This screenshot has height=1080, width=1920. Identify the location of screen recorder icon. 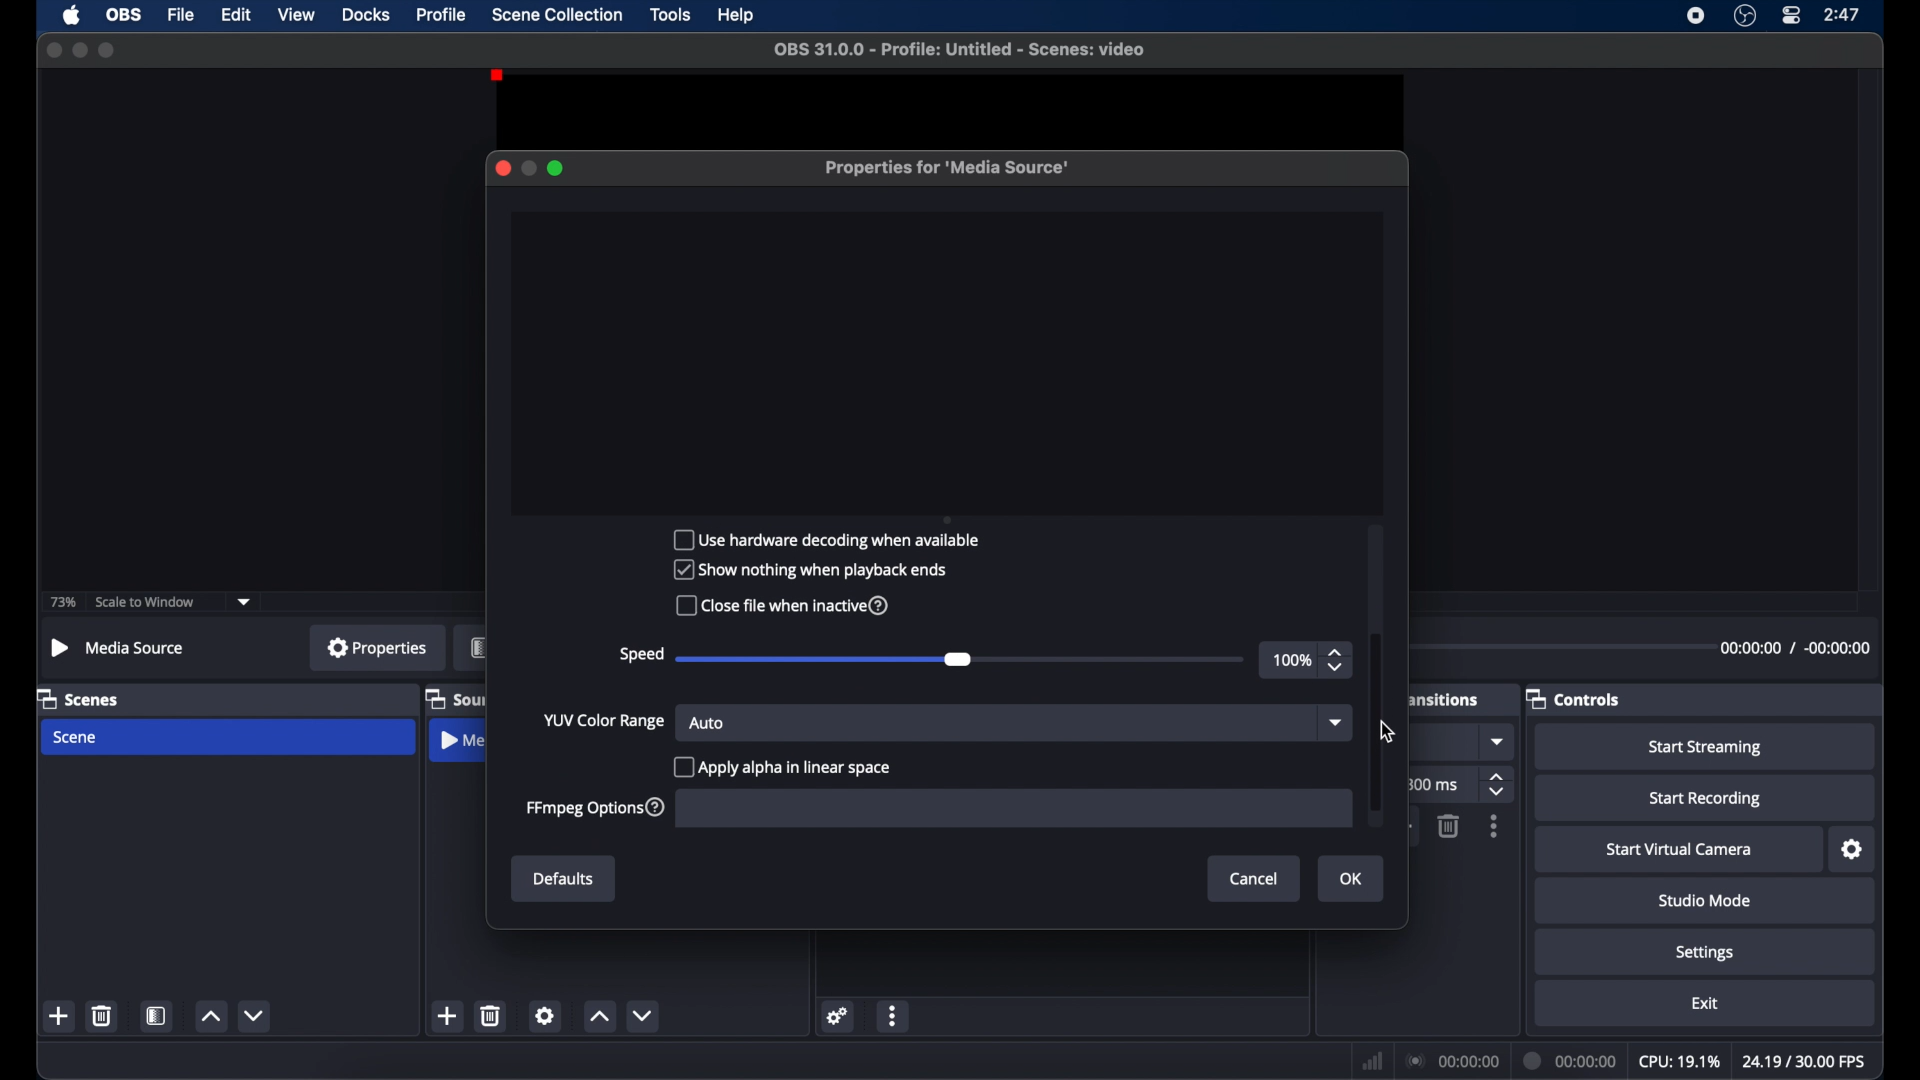
(1696, 16).